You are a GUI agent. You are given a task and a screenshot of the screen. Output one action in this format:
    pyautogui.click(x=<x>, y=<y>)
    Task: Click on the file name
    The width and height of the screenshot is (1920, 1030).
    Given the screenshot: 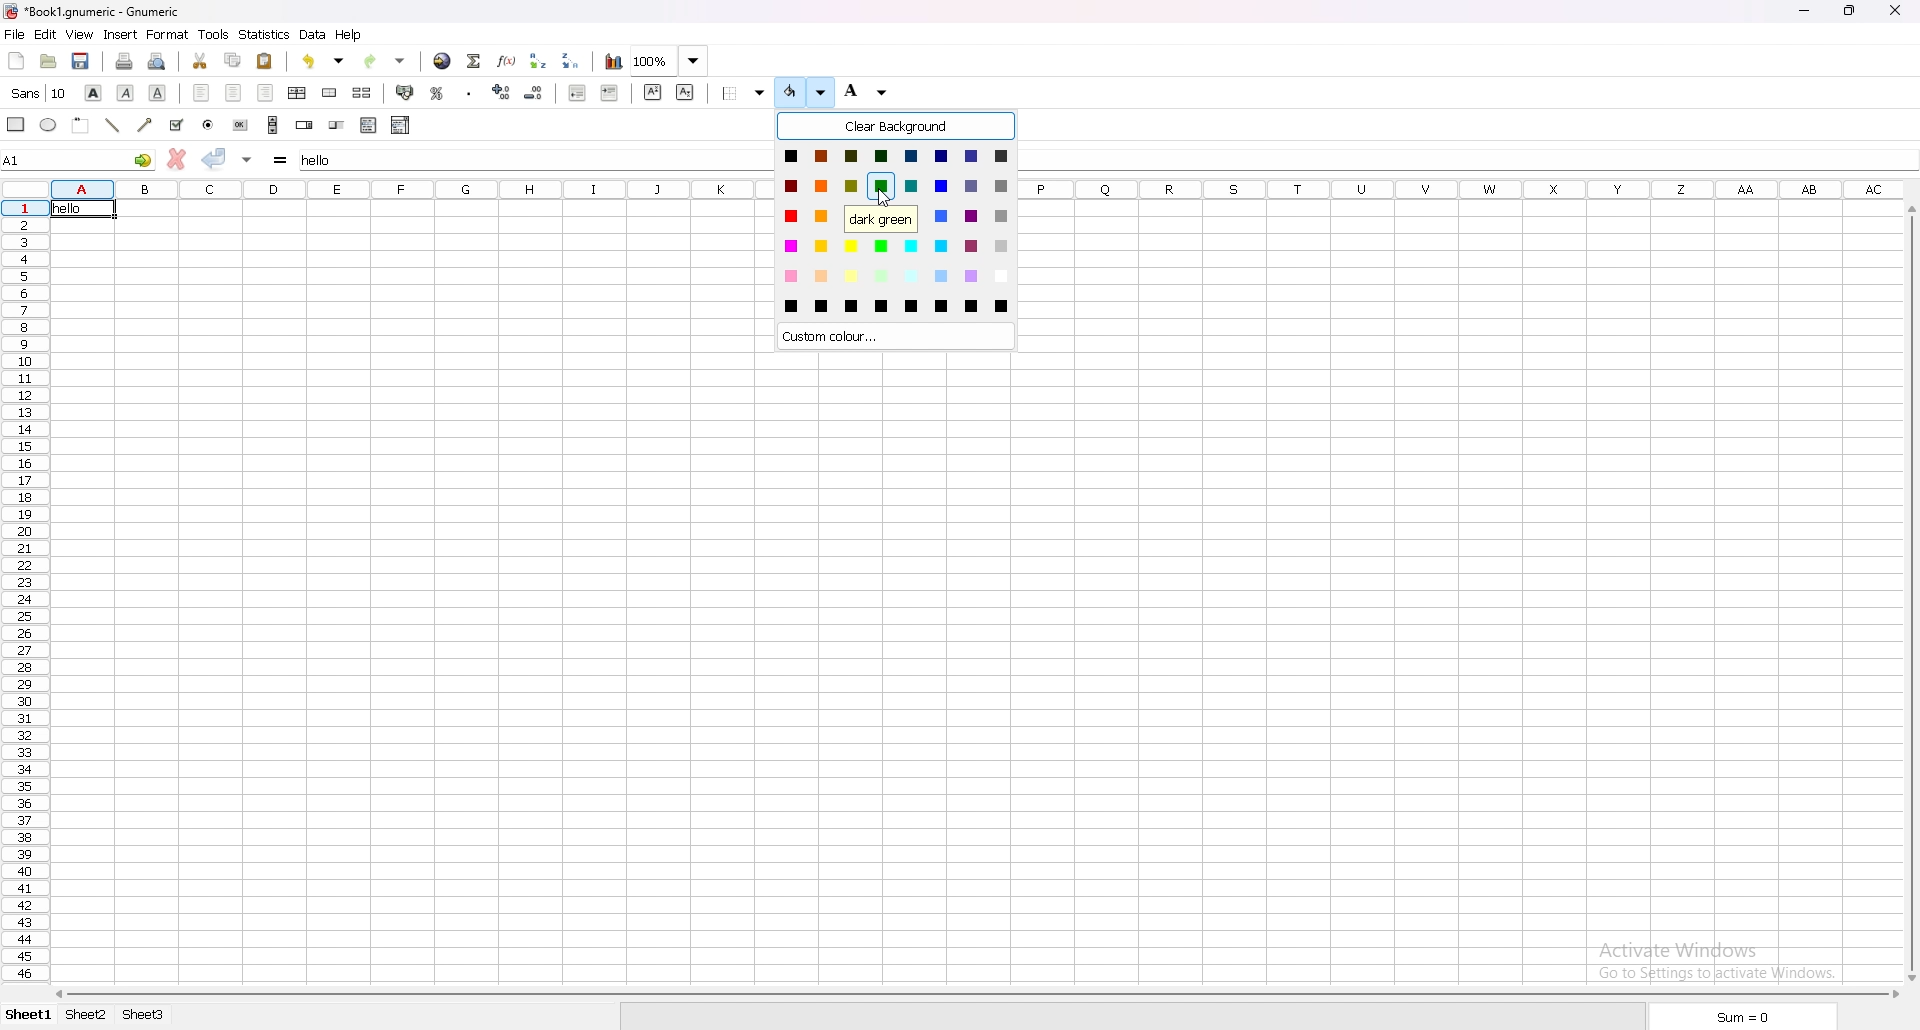 What is the action you would take?
    pyautogui.click(x=96, y=12)
    